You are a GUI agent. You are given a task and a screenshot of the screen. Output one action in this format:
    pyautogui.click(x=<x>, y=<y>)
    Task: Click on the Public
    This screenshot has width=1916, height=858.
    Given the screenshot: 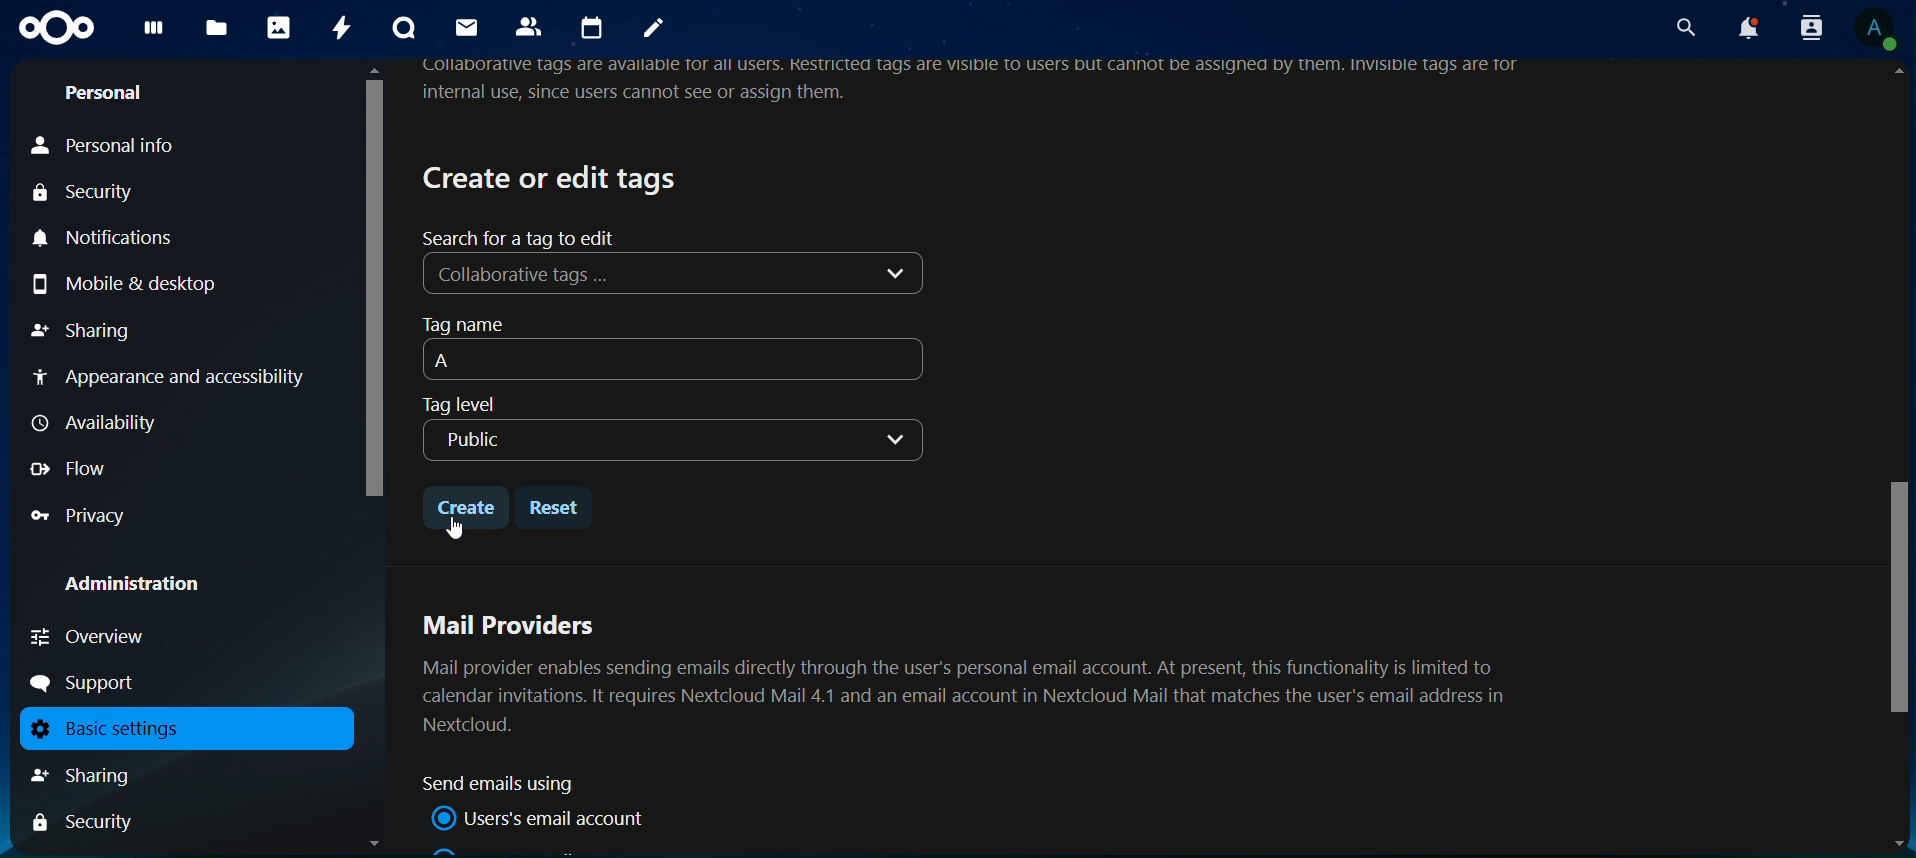 What is the action you would take?
    pyautogui.click(x=671, y=439)
    